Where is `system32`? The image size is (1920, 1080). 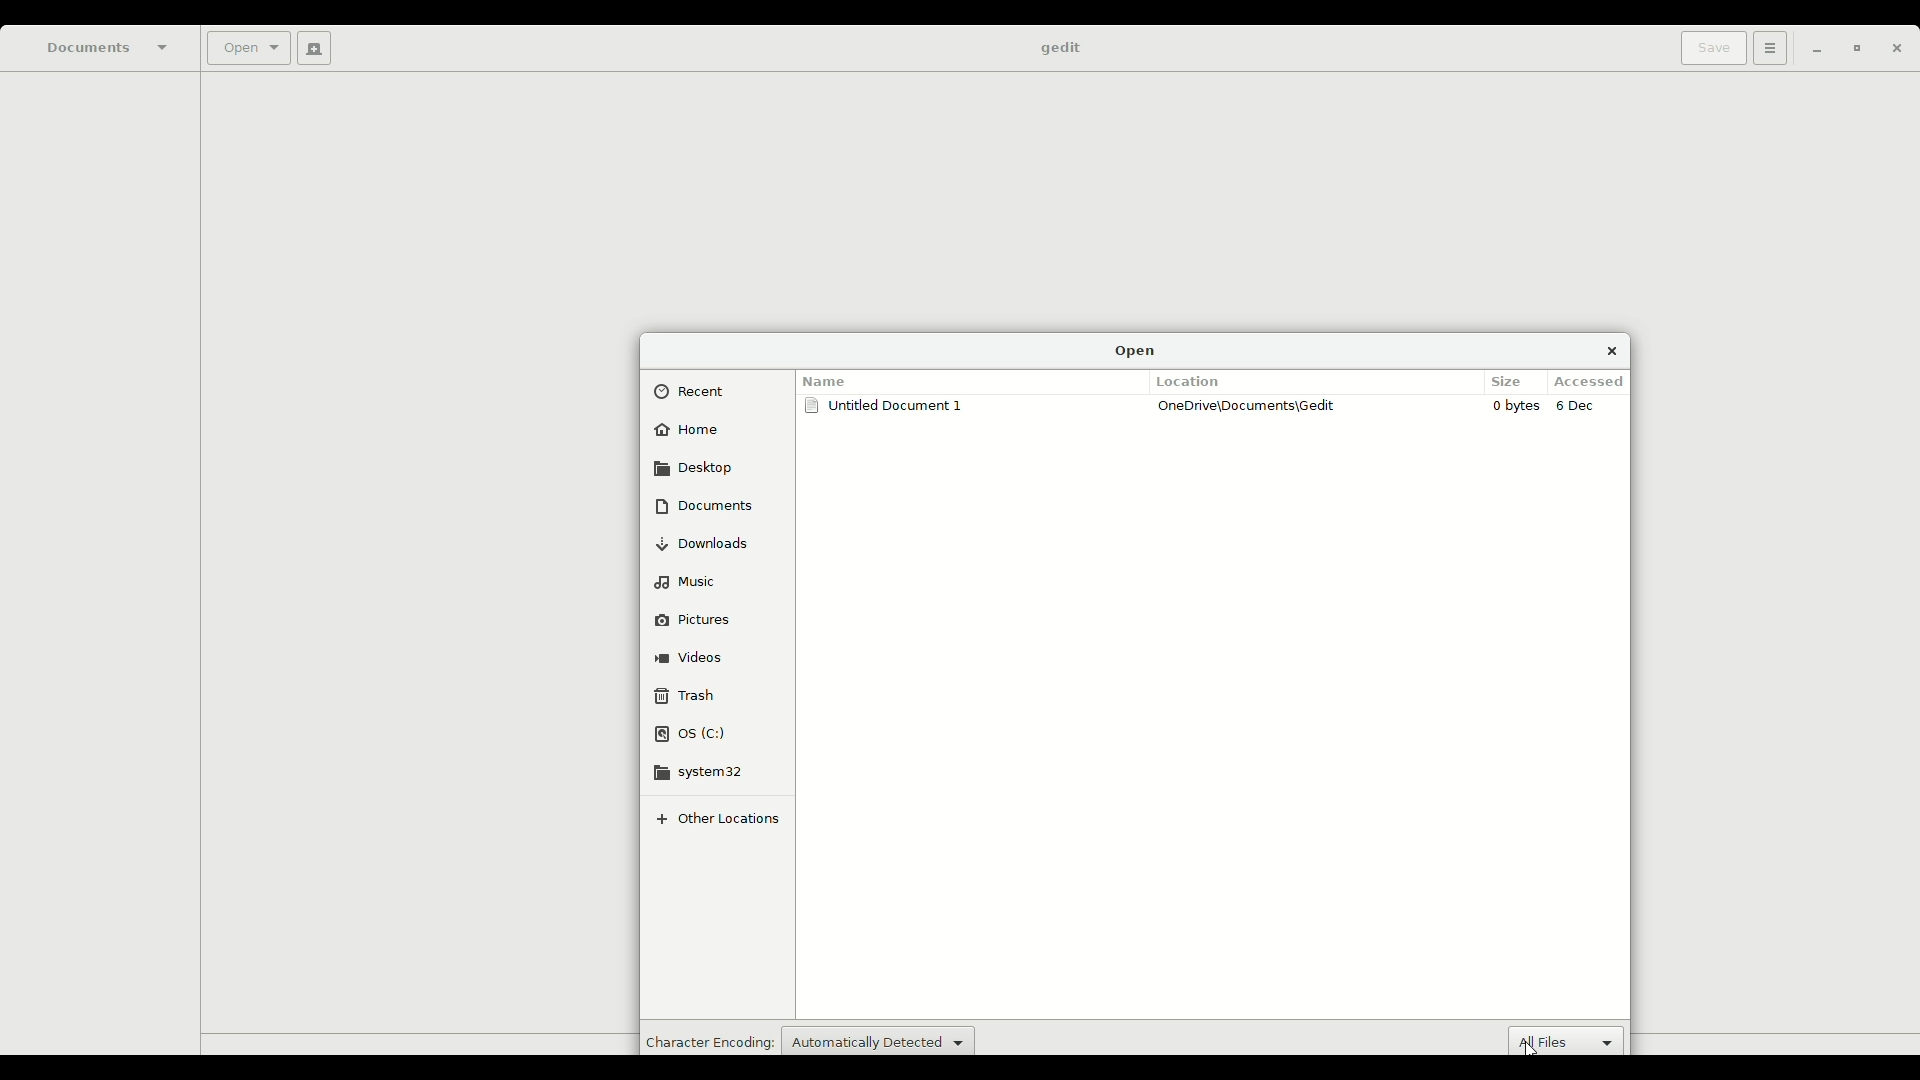 system32 is located at coordinates (710, 771).